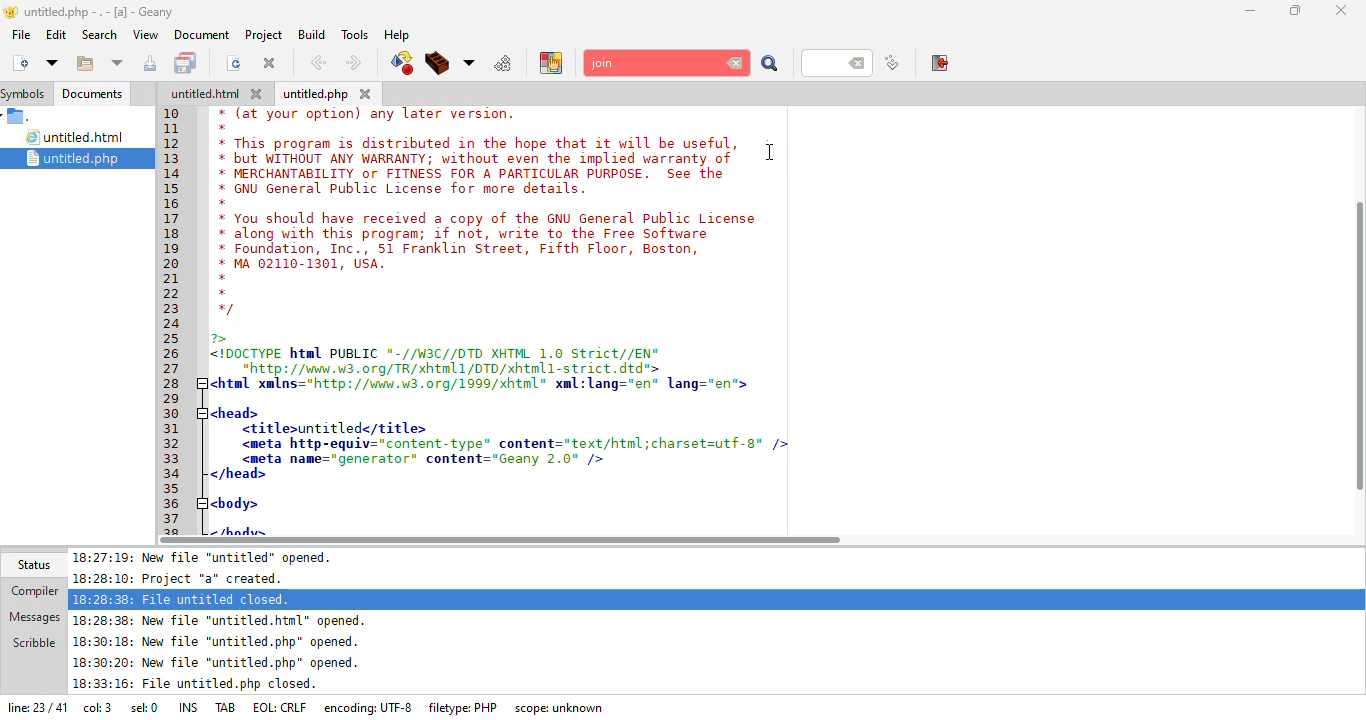  What do you see at coordinates (174, 397) in the screenshot?
I see `29` at bounding box center [174, 397].